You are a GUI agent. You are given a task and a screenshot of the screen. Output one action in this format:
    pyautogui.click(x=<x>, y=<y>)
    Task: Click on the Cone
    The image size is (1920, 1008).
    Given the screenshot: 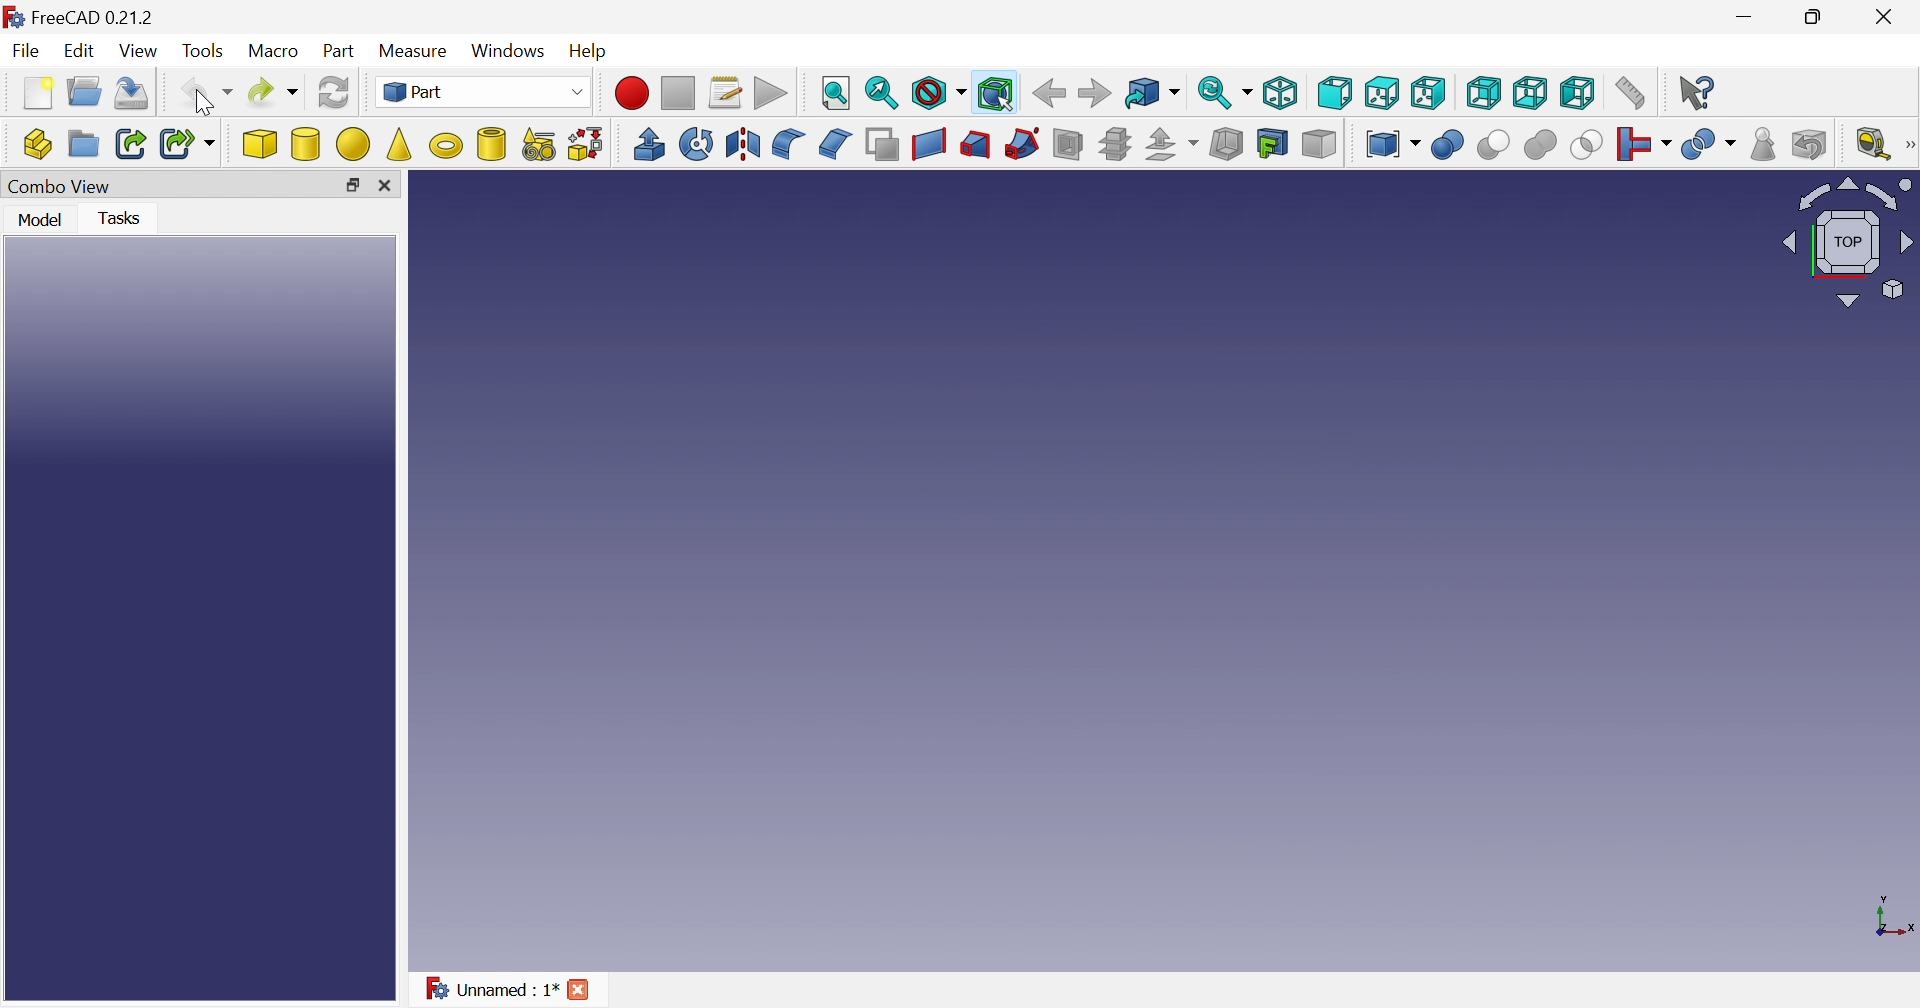 What is the action you would take?
    pyautogui.click(x=400, y=146)
    